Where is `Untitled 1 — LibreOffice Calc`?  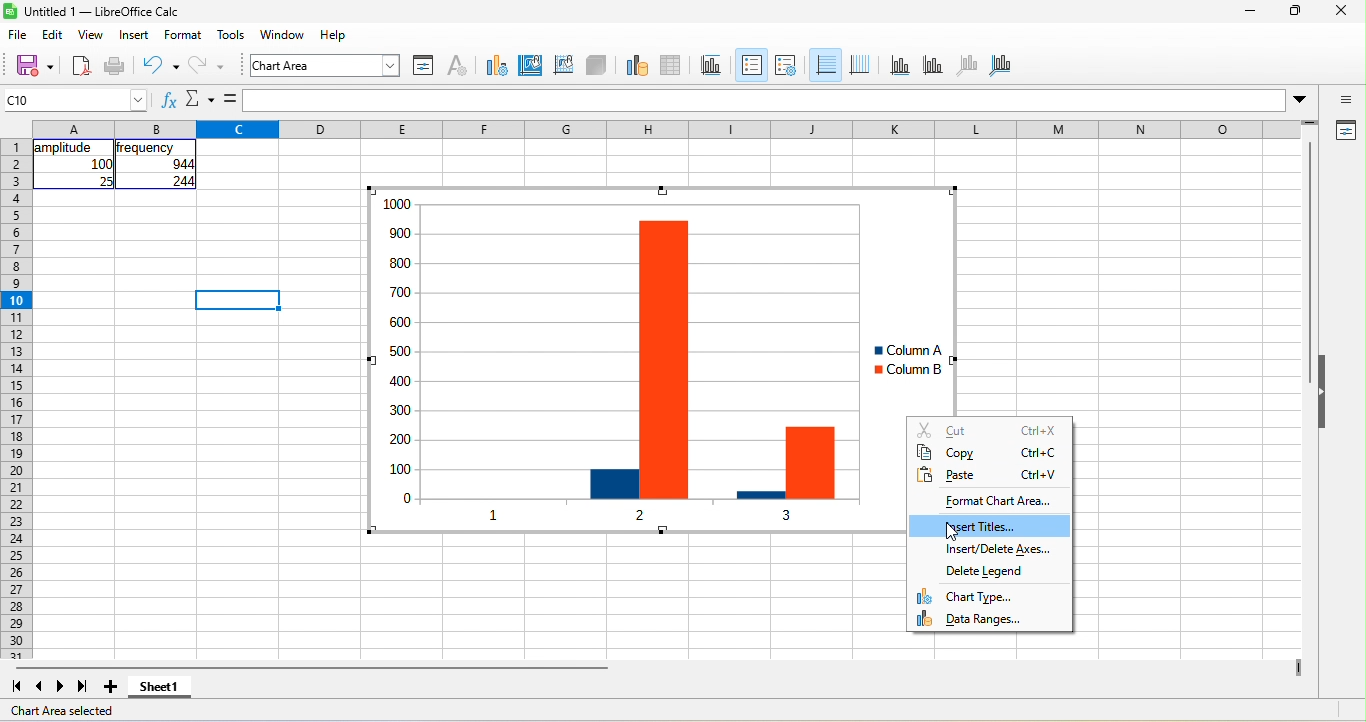
Untitled 1 — LibreOffice Calc is located at coordinates (103, 12).